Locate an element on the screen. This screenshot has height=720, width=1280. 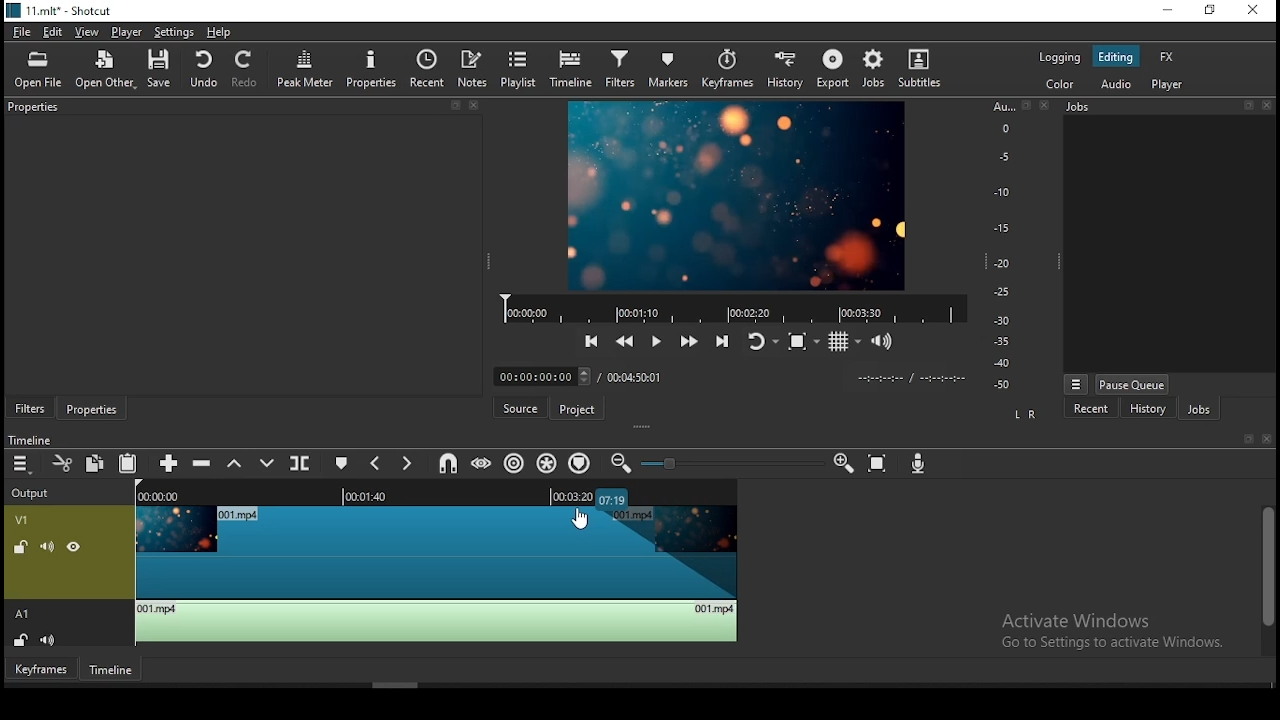
toggle grid display on the player is located at coordinates (845, 343).